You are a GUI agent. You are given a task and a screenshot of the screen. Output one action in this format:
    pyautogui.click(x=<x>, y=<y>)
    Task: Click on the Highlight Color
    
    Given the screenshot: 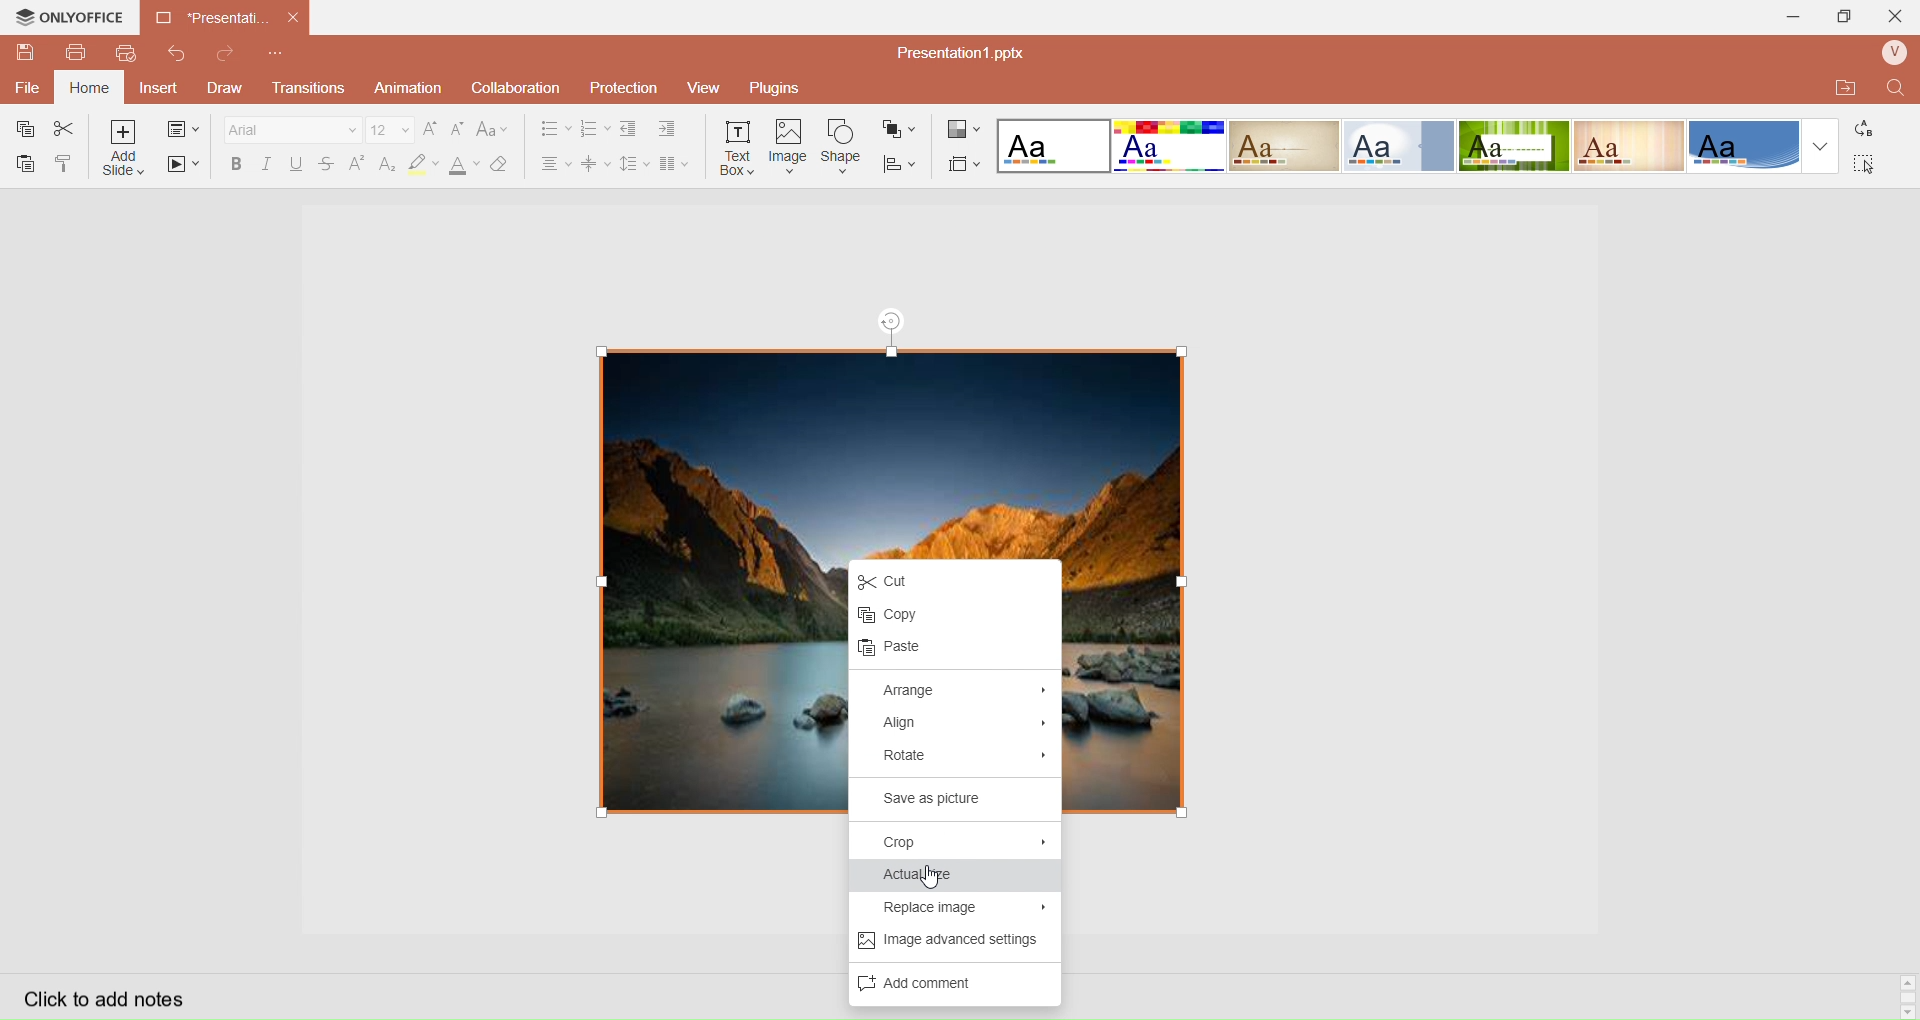 What is the action you would take?
    pyautogui.click(x=426, y=165)
    